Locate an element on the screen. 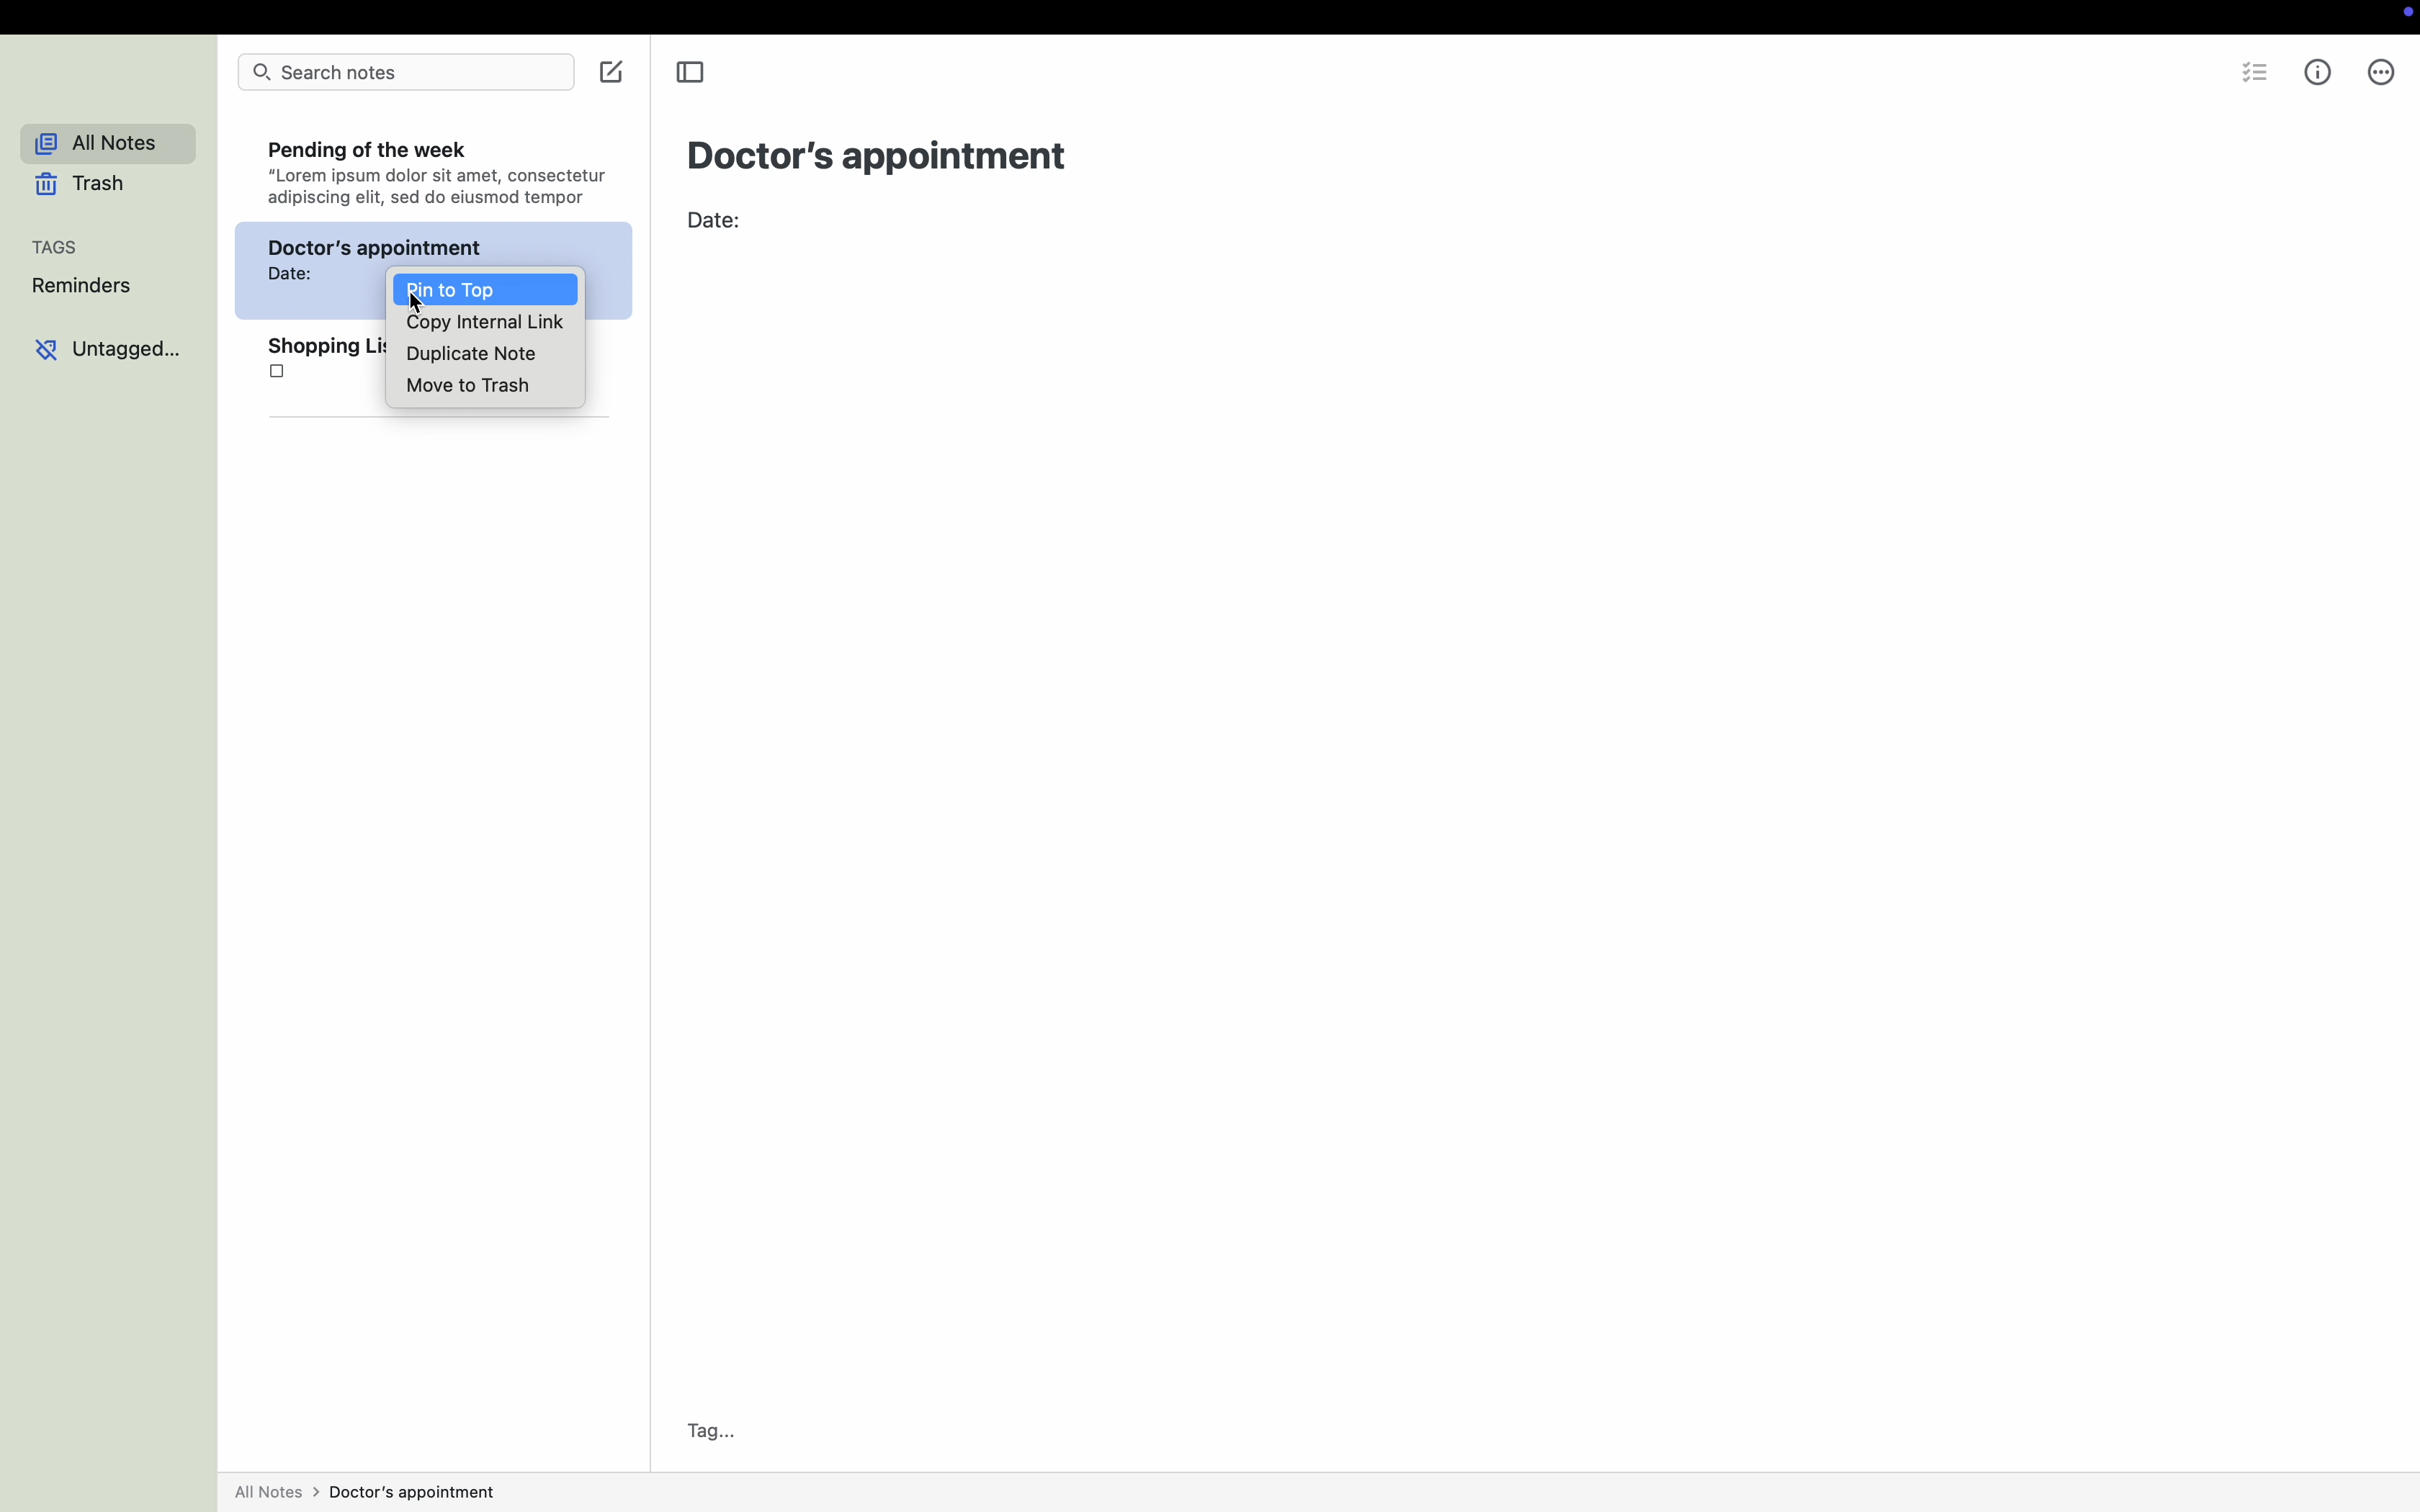 The height and width of the screenshot is (1512, 2420). duplicate note is located at coordinates (475, 354).